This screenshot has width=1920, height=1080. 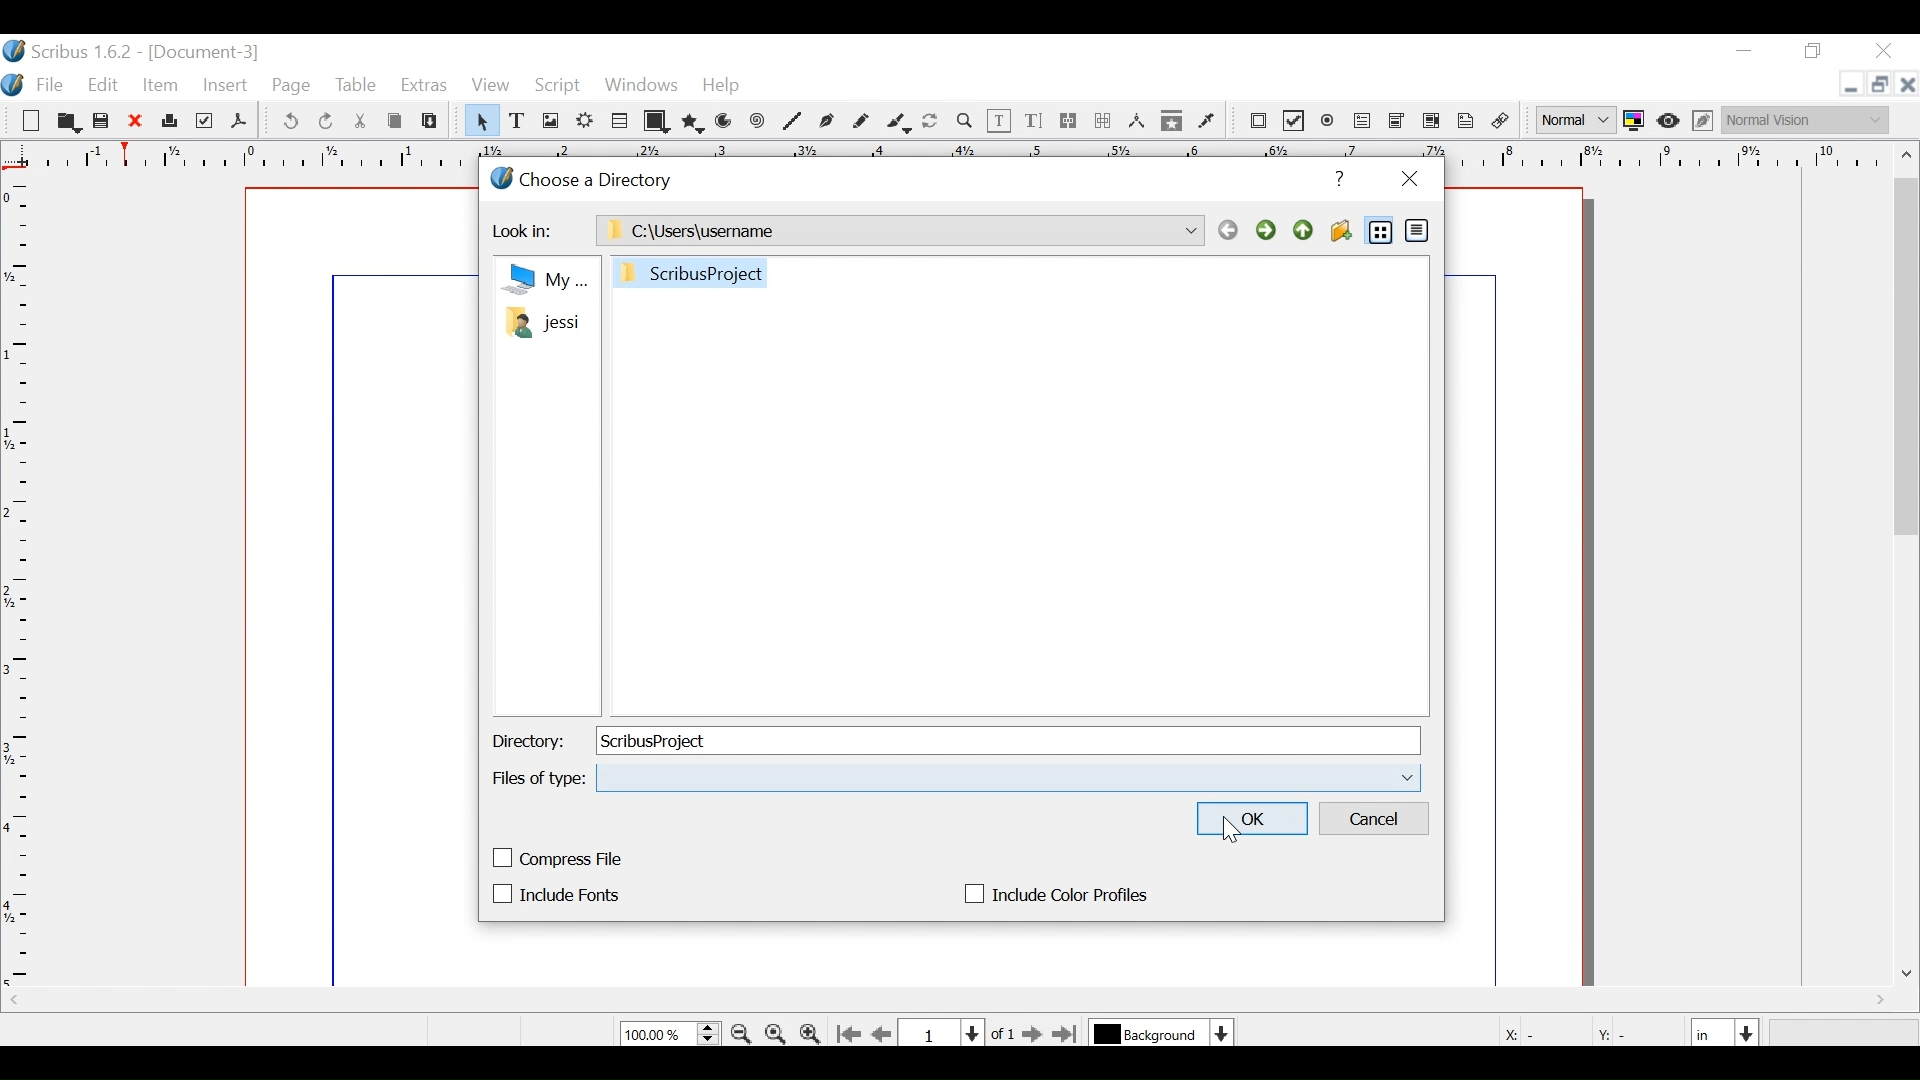 What do you see at coordinates (1747, 55) in the screenshot?
I see `minimize` at bounding box center [1747, 55].